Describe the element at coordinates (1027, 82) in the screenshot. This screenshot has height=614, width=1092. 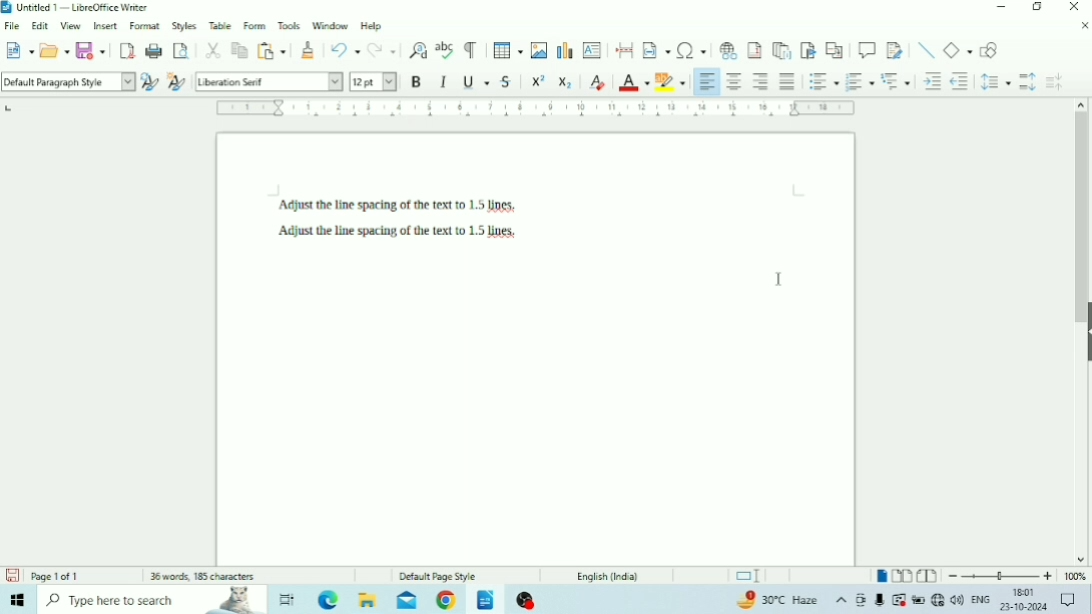
I see `Increase Paragraph Spacing` at that location.